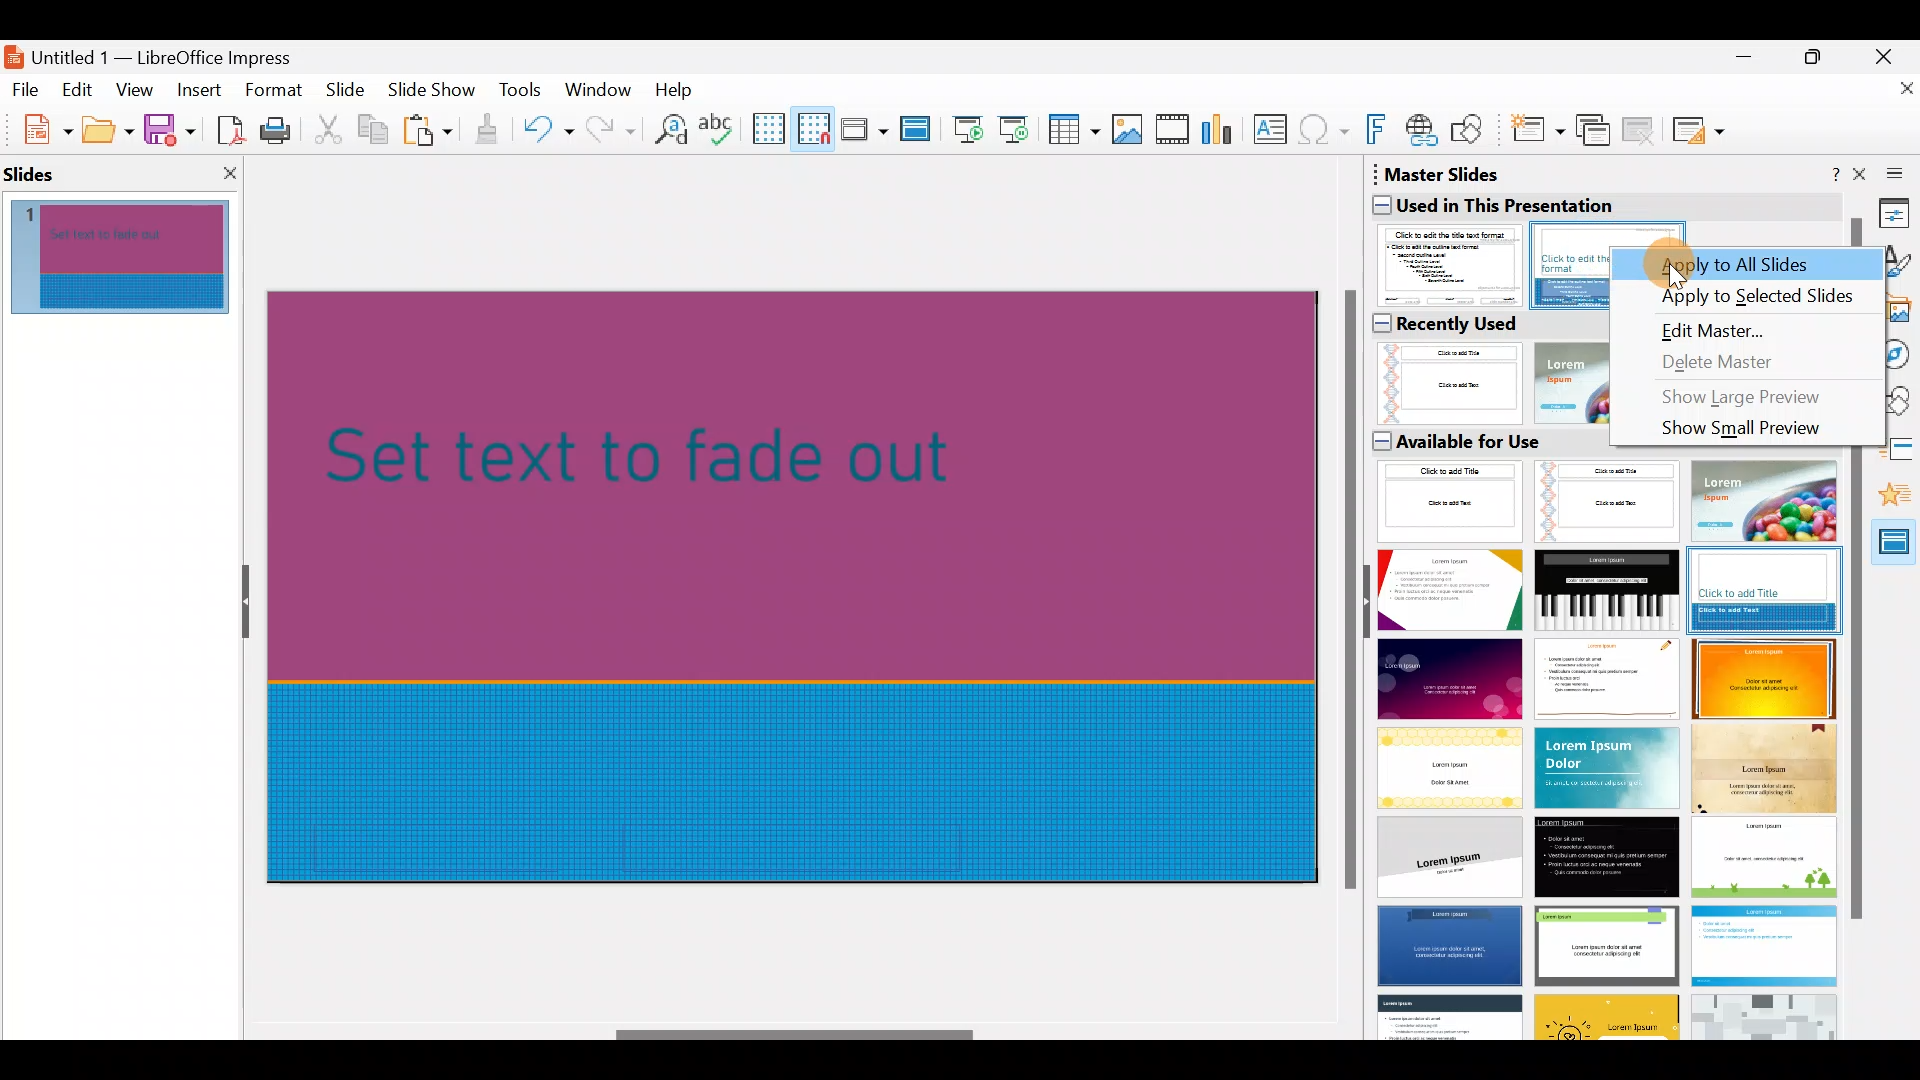 The height and width of the screenshot is (1080, 1920). Describe the element at coordinates (1751, 261) in the screenshot. I see `Apply to all slides` at that location.